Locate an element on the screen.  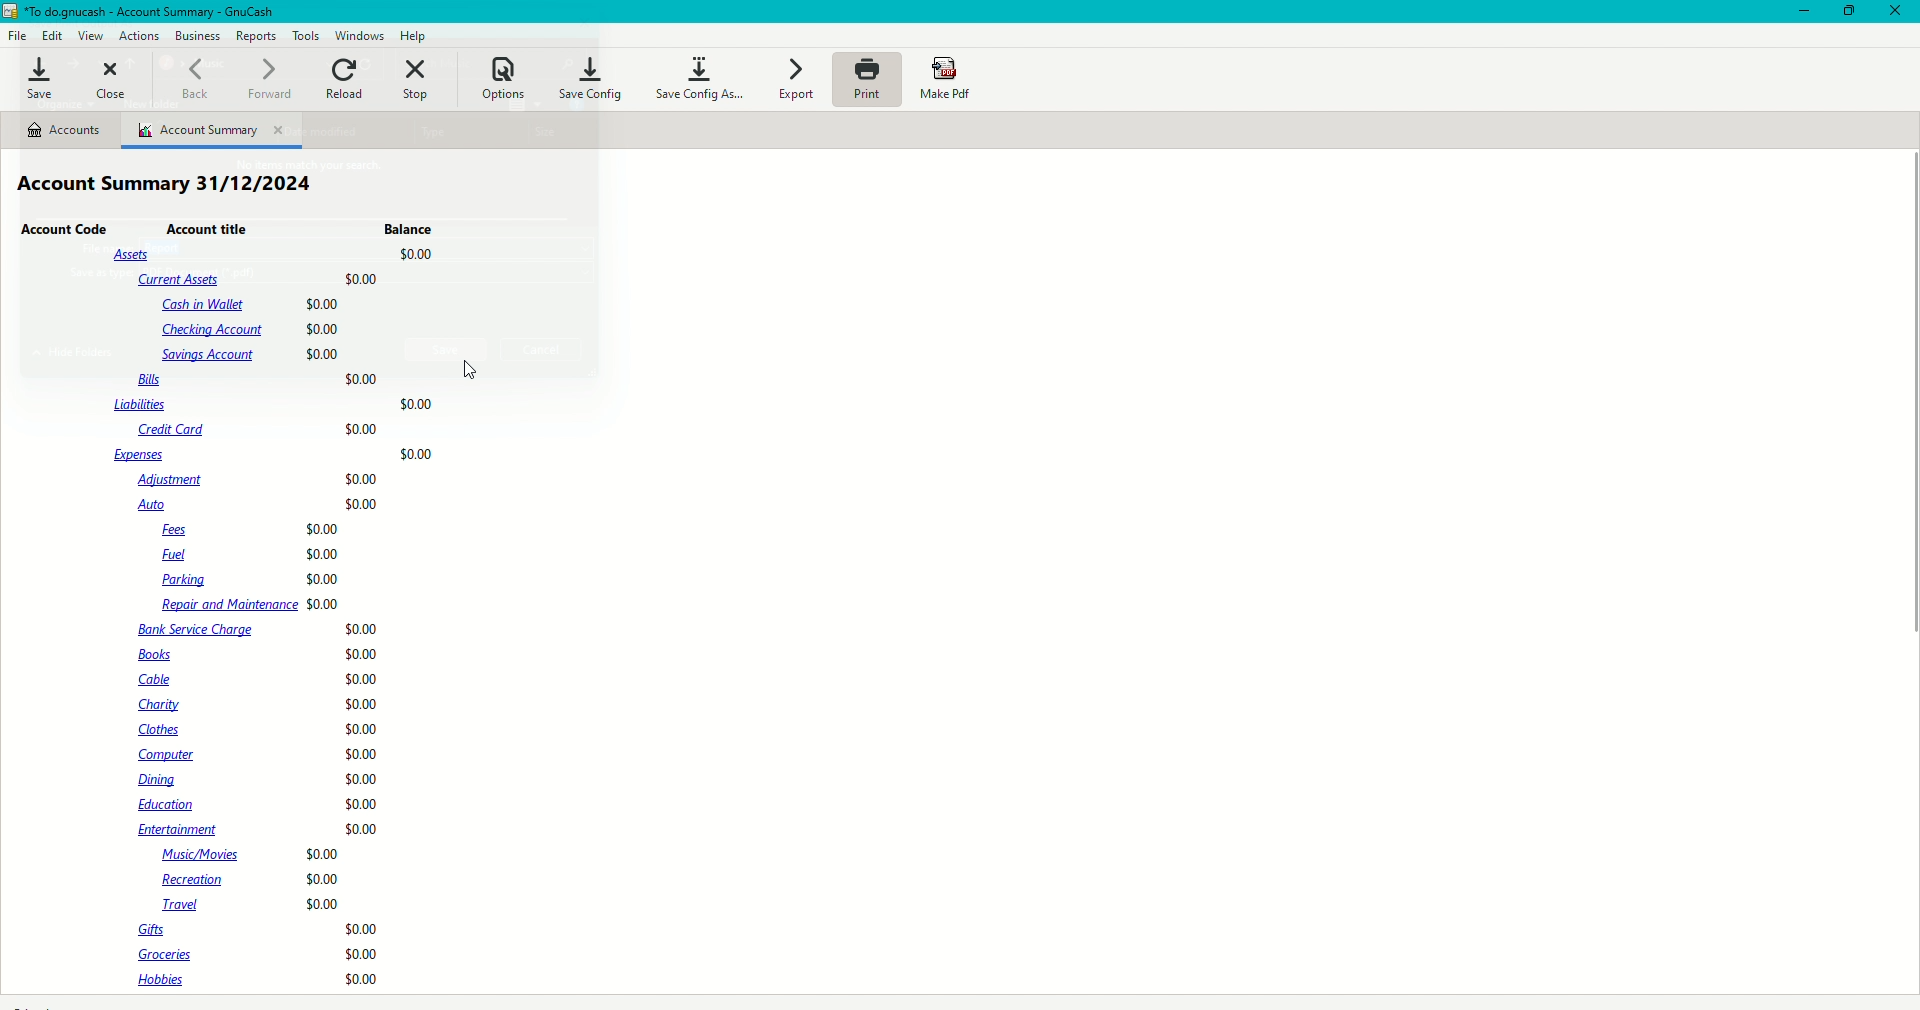
Reports is located at coordinates (257, 37).